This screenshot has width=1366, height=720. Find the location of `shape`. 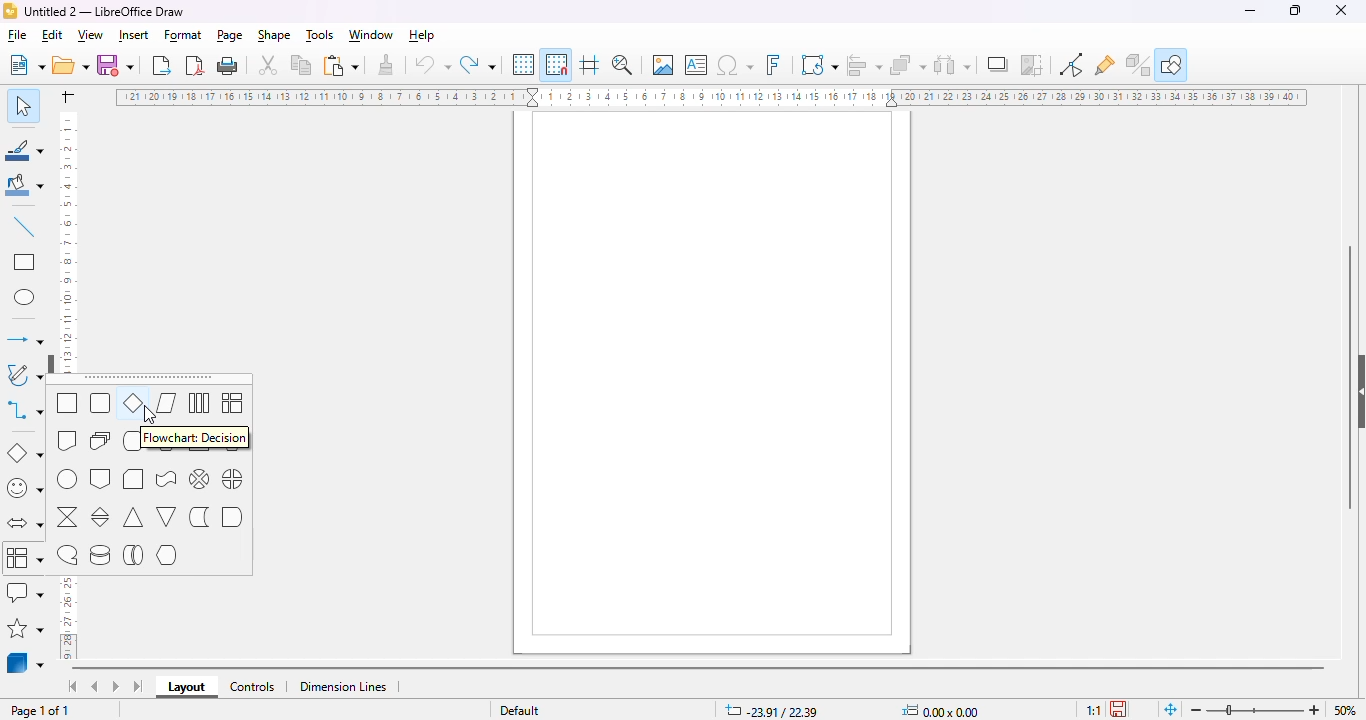

shape is located at coordinates (275, 36).